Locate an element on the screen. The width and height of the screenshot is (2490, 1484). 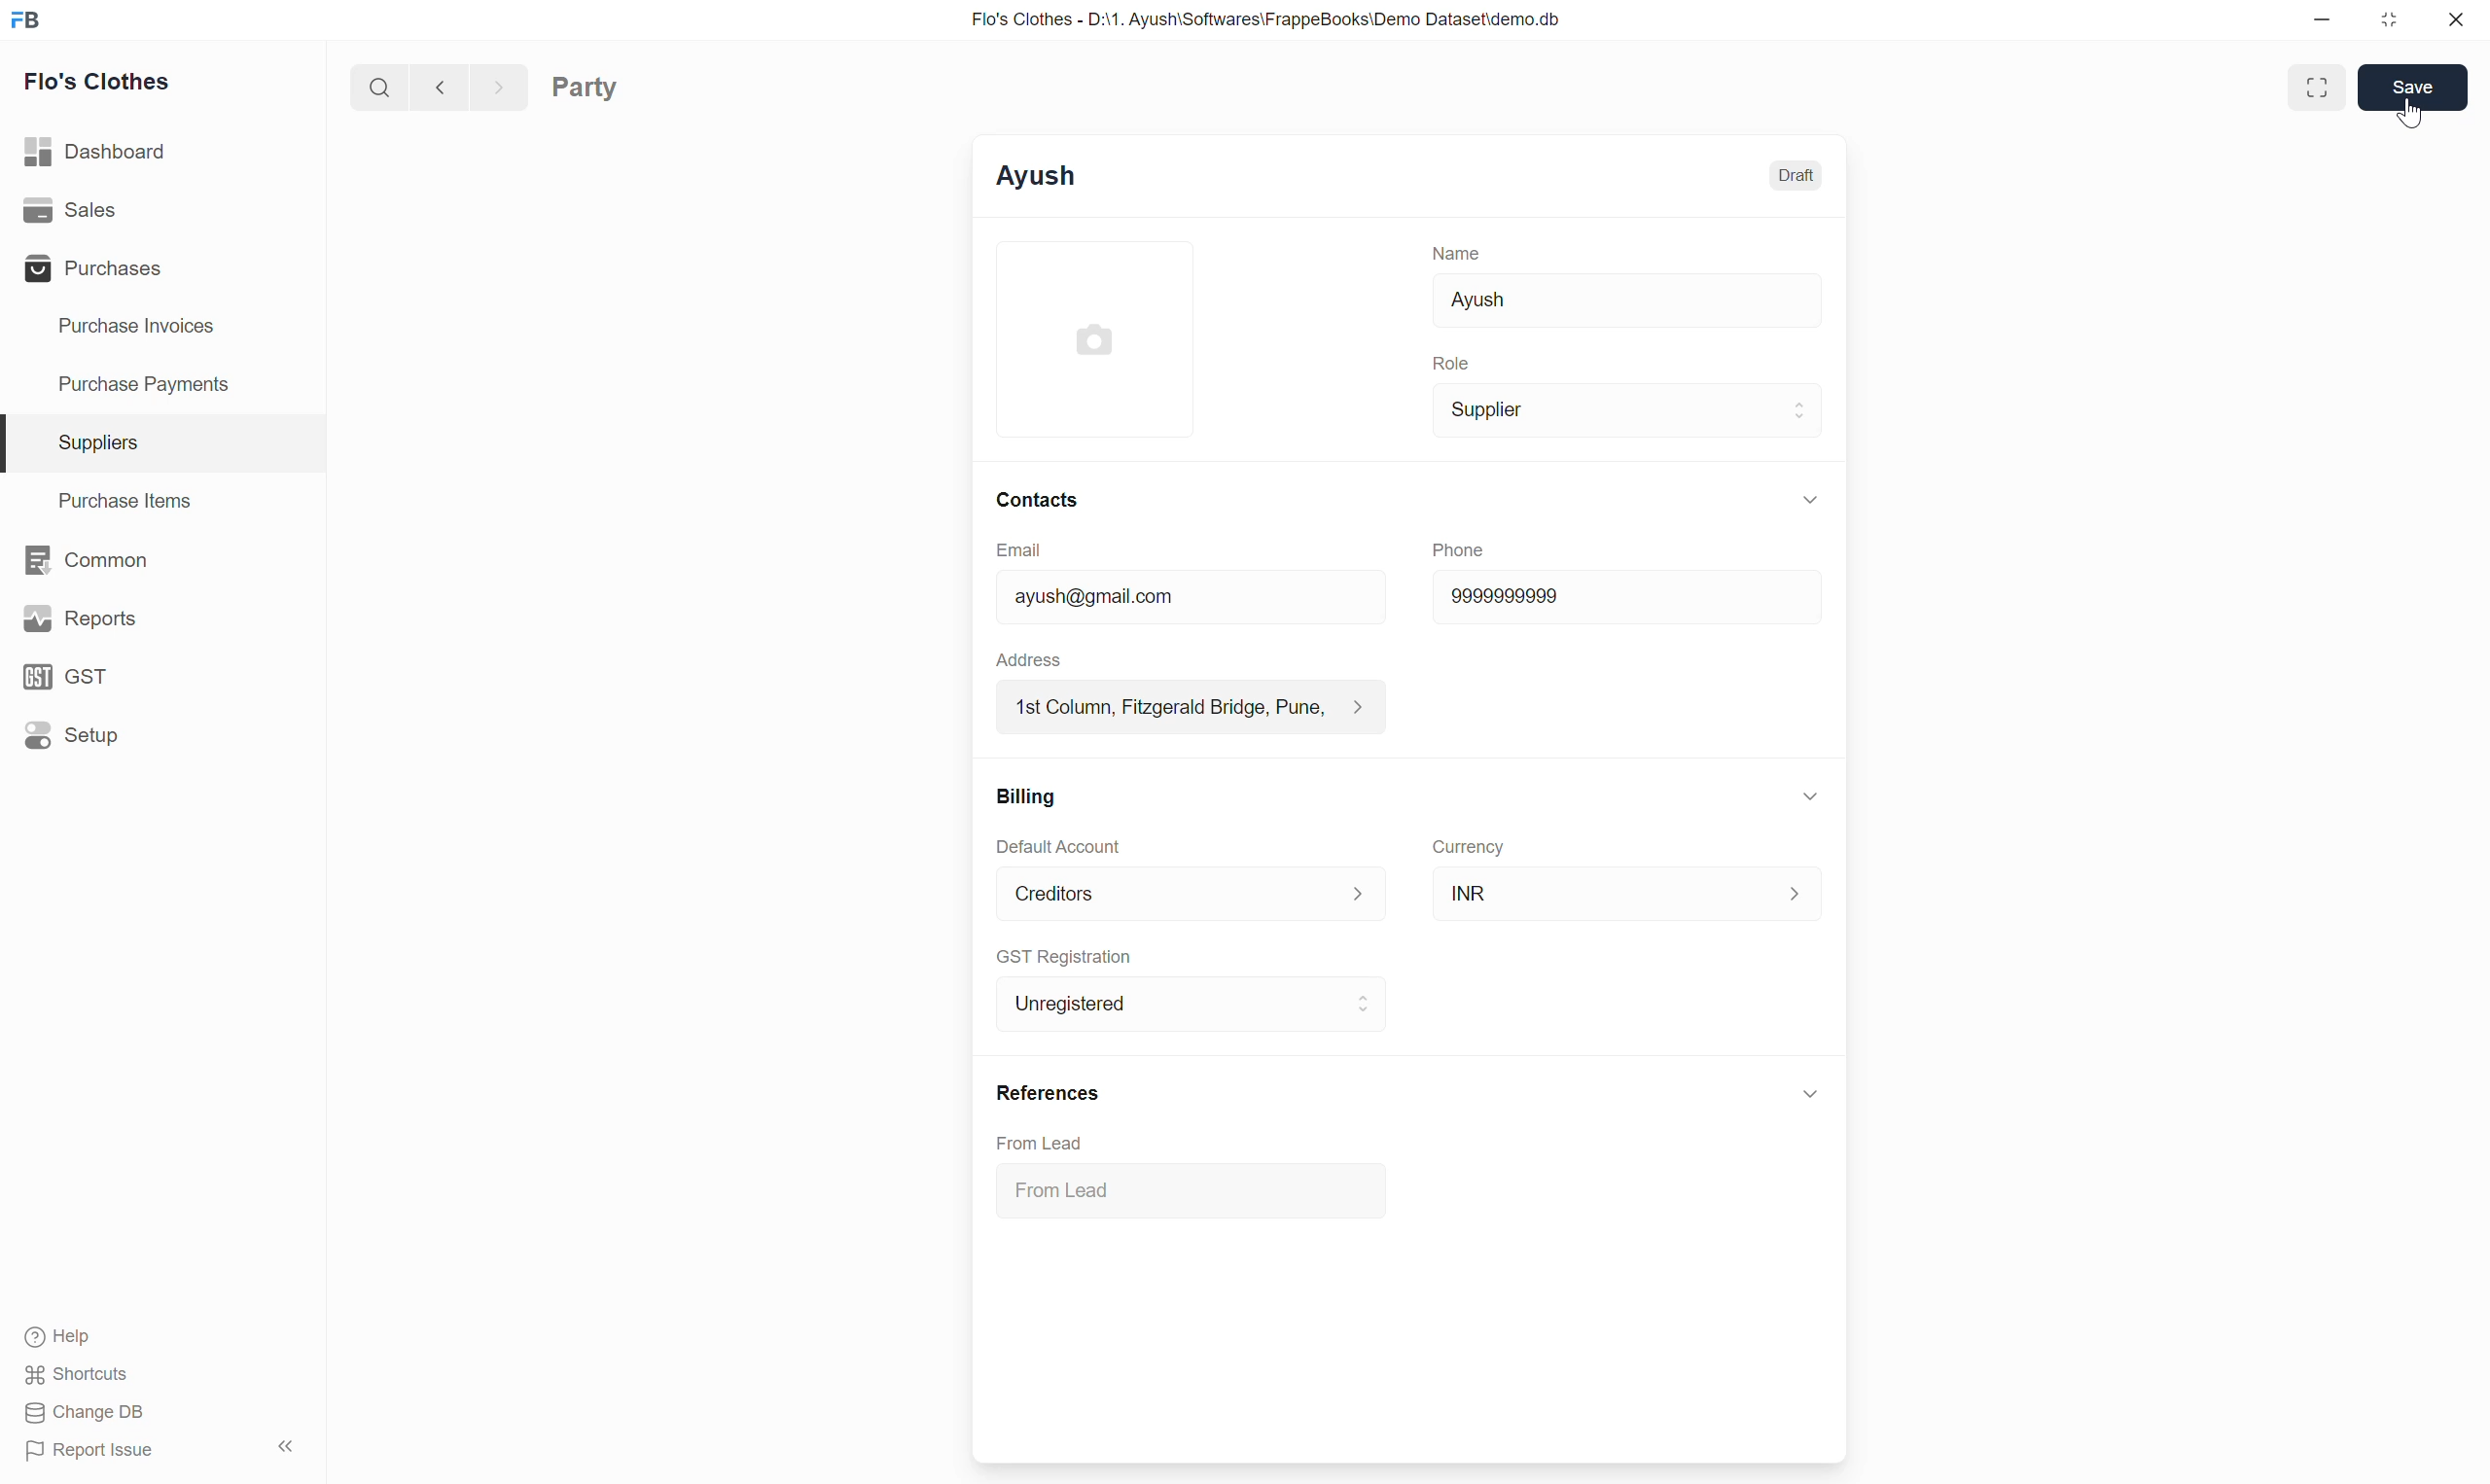
default account is located at coordinates (1060, 845).